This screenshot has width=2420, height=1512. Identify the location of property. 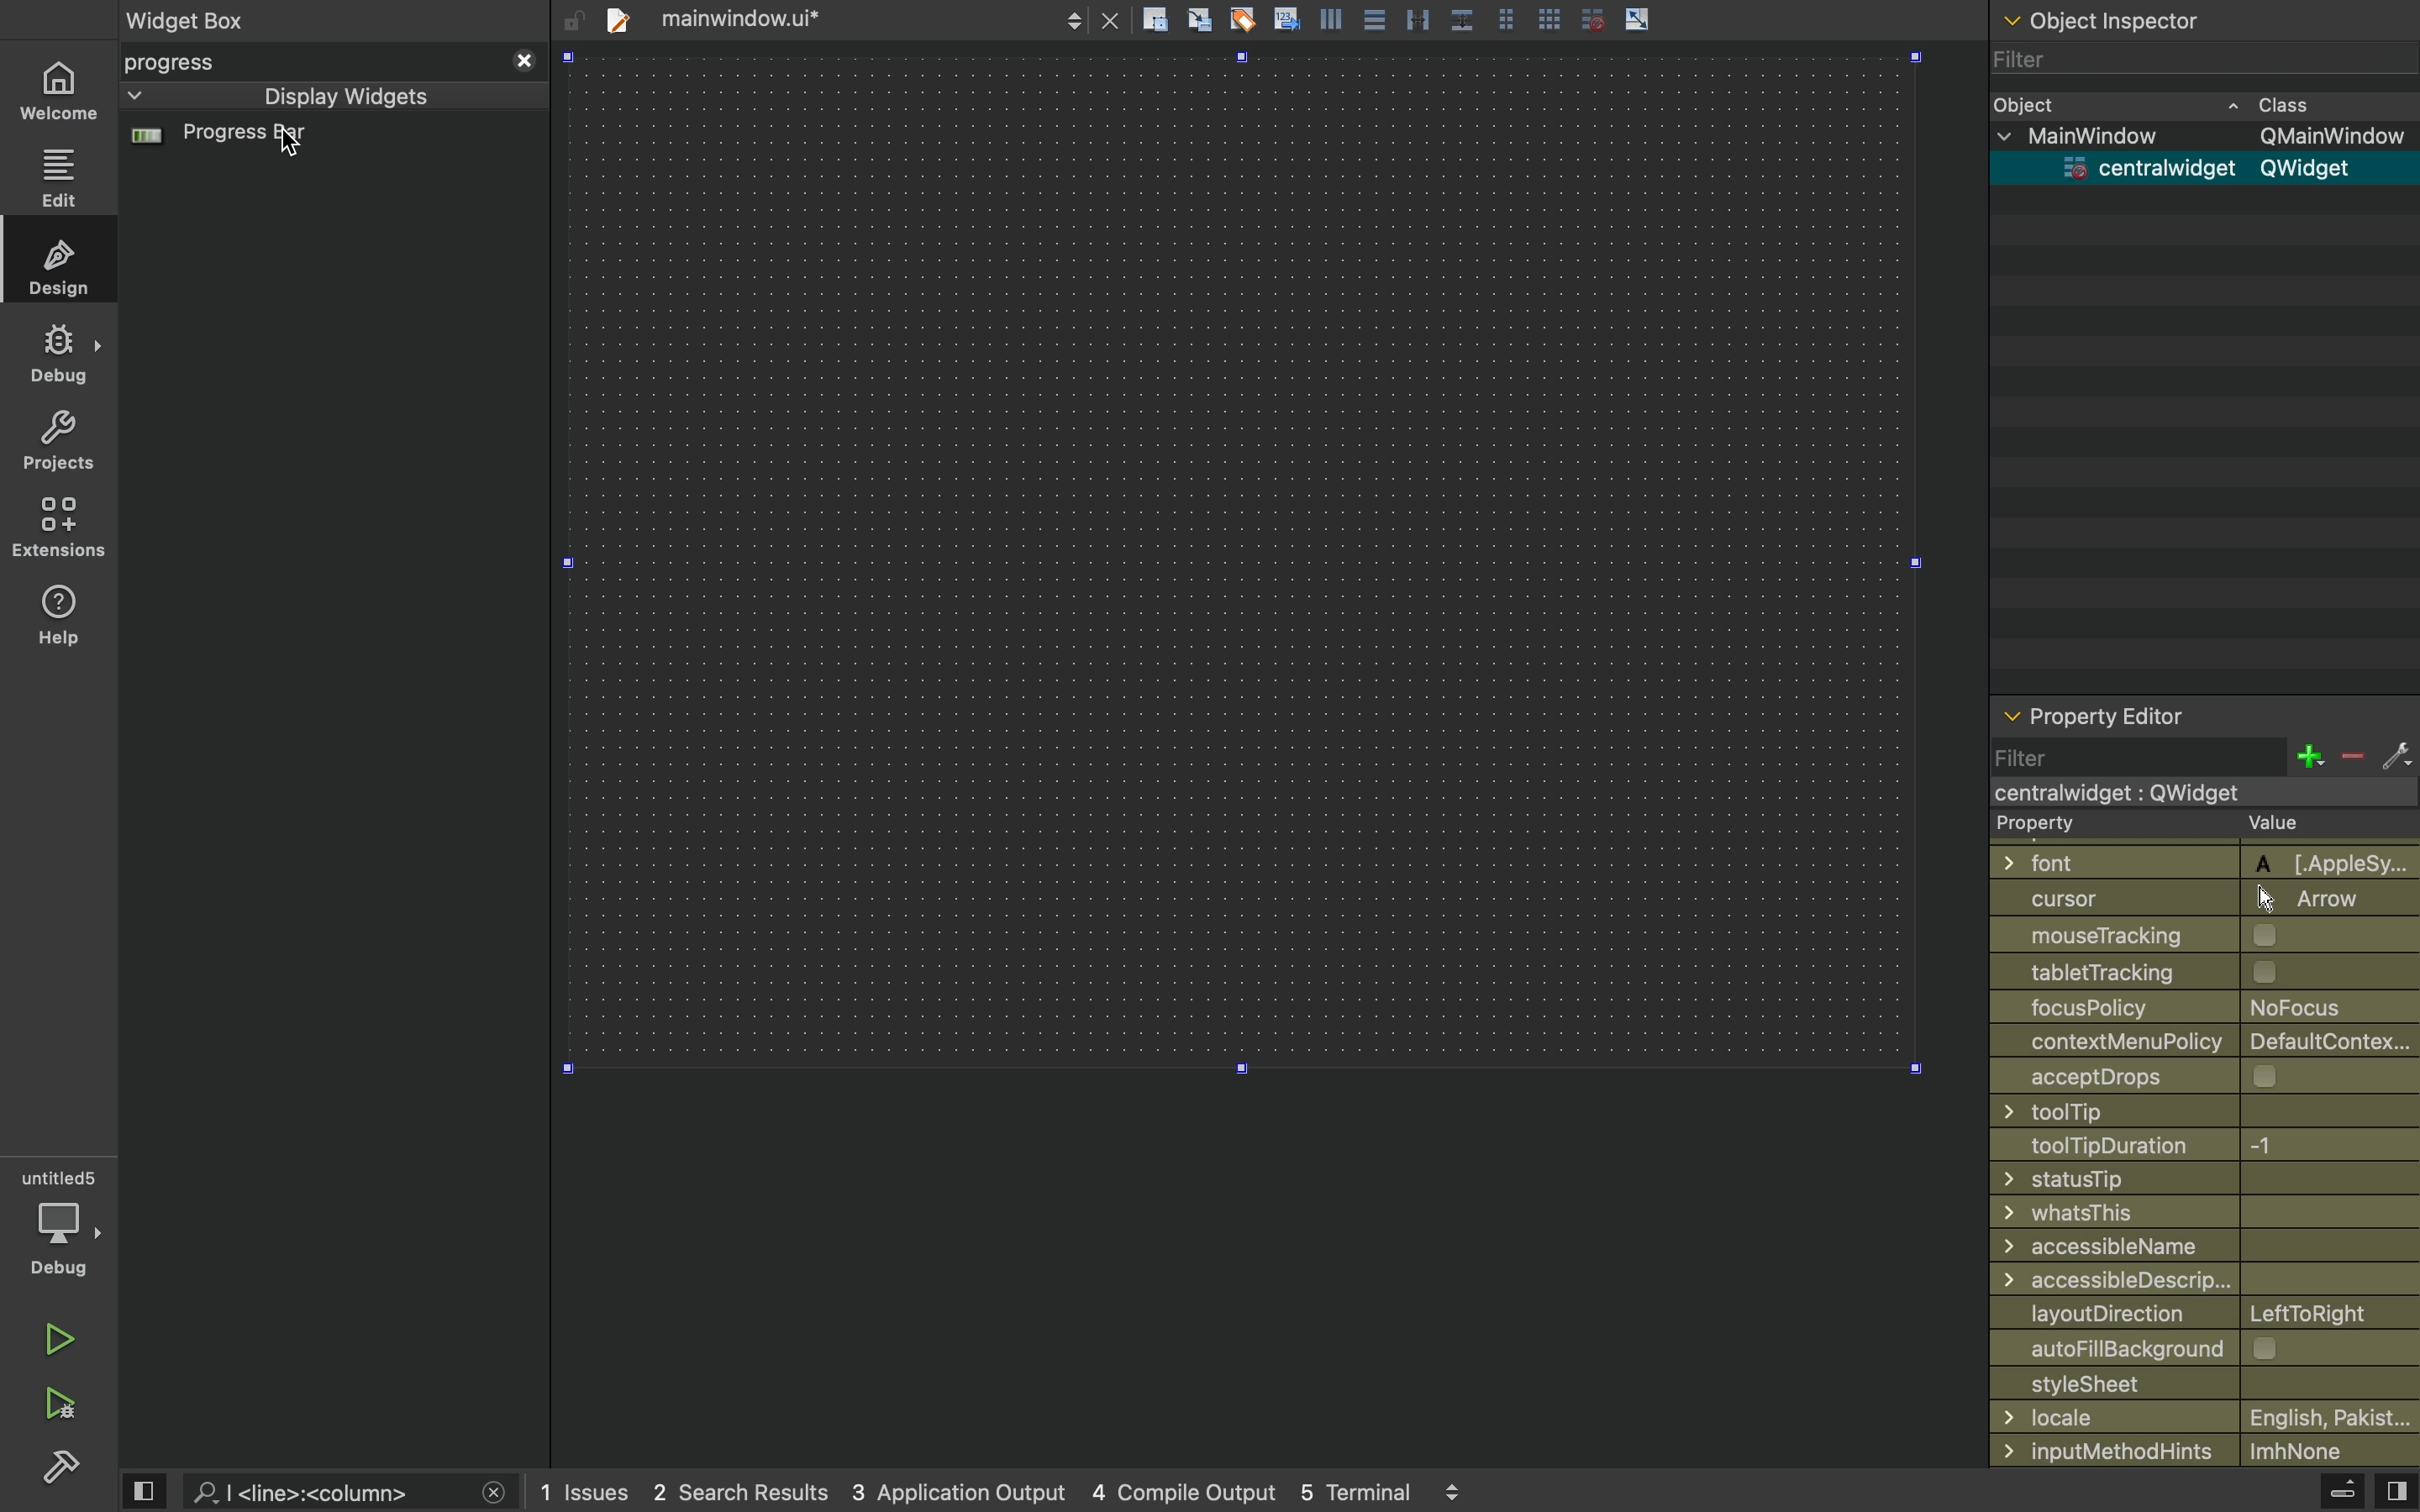
(2186, 825).